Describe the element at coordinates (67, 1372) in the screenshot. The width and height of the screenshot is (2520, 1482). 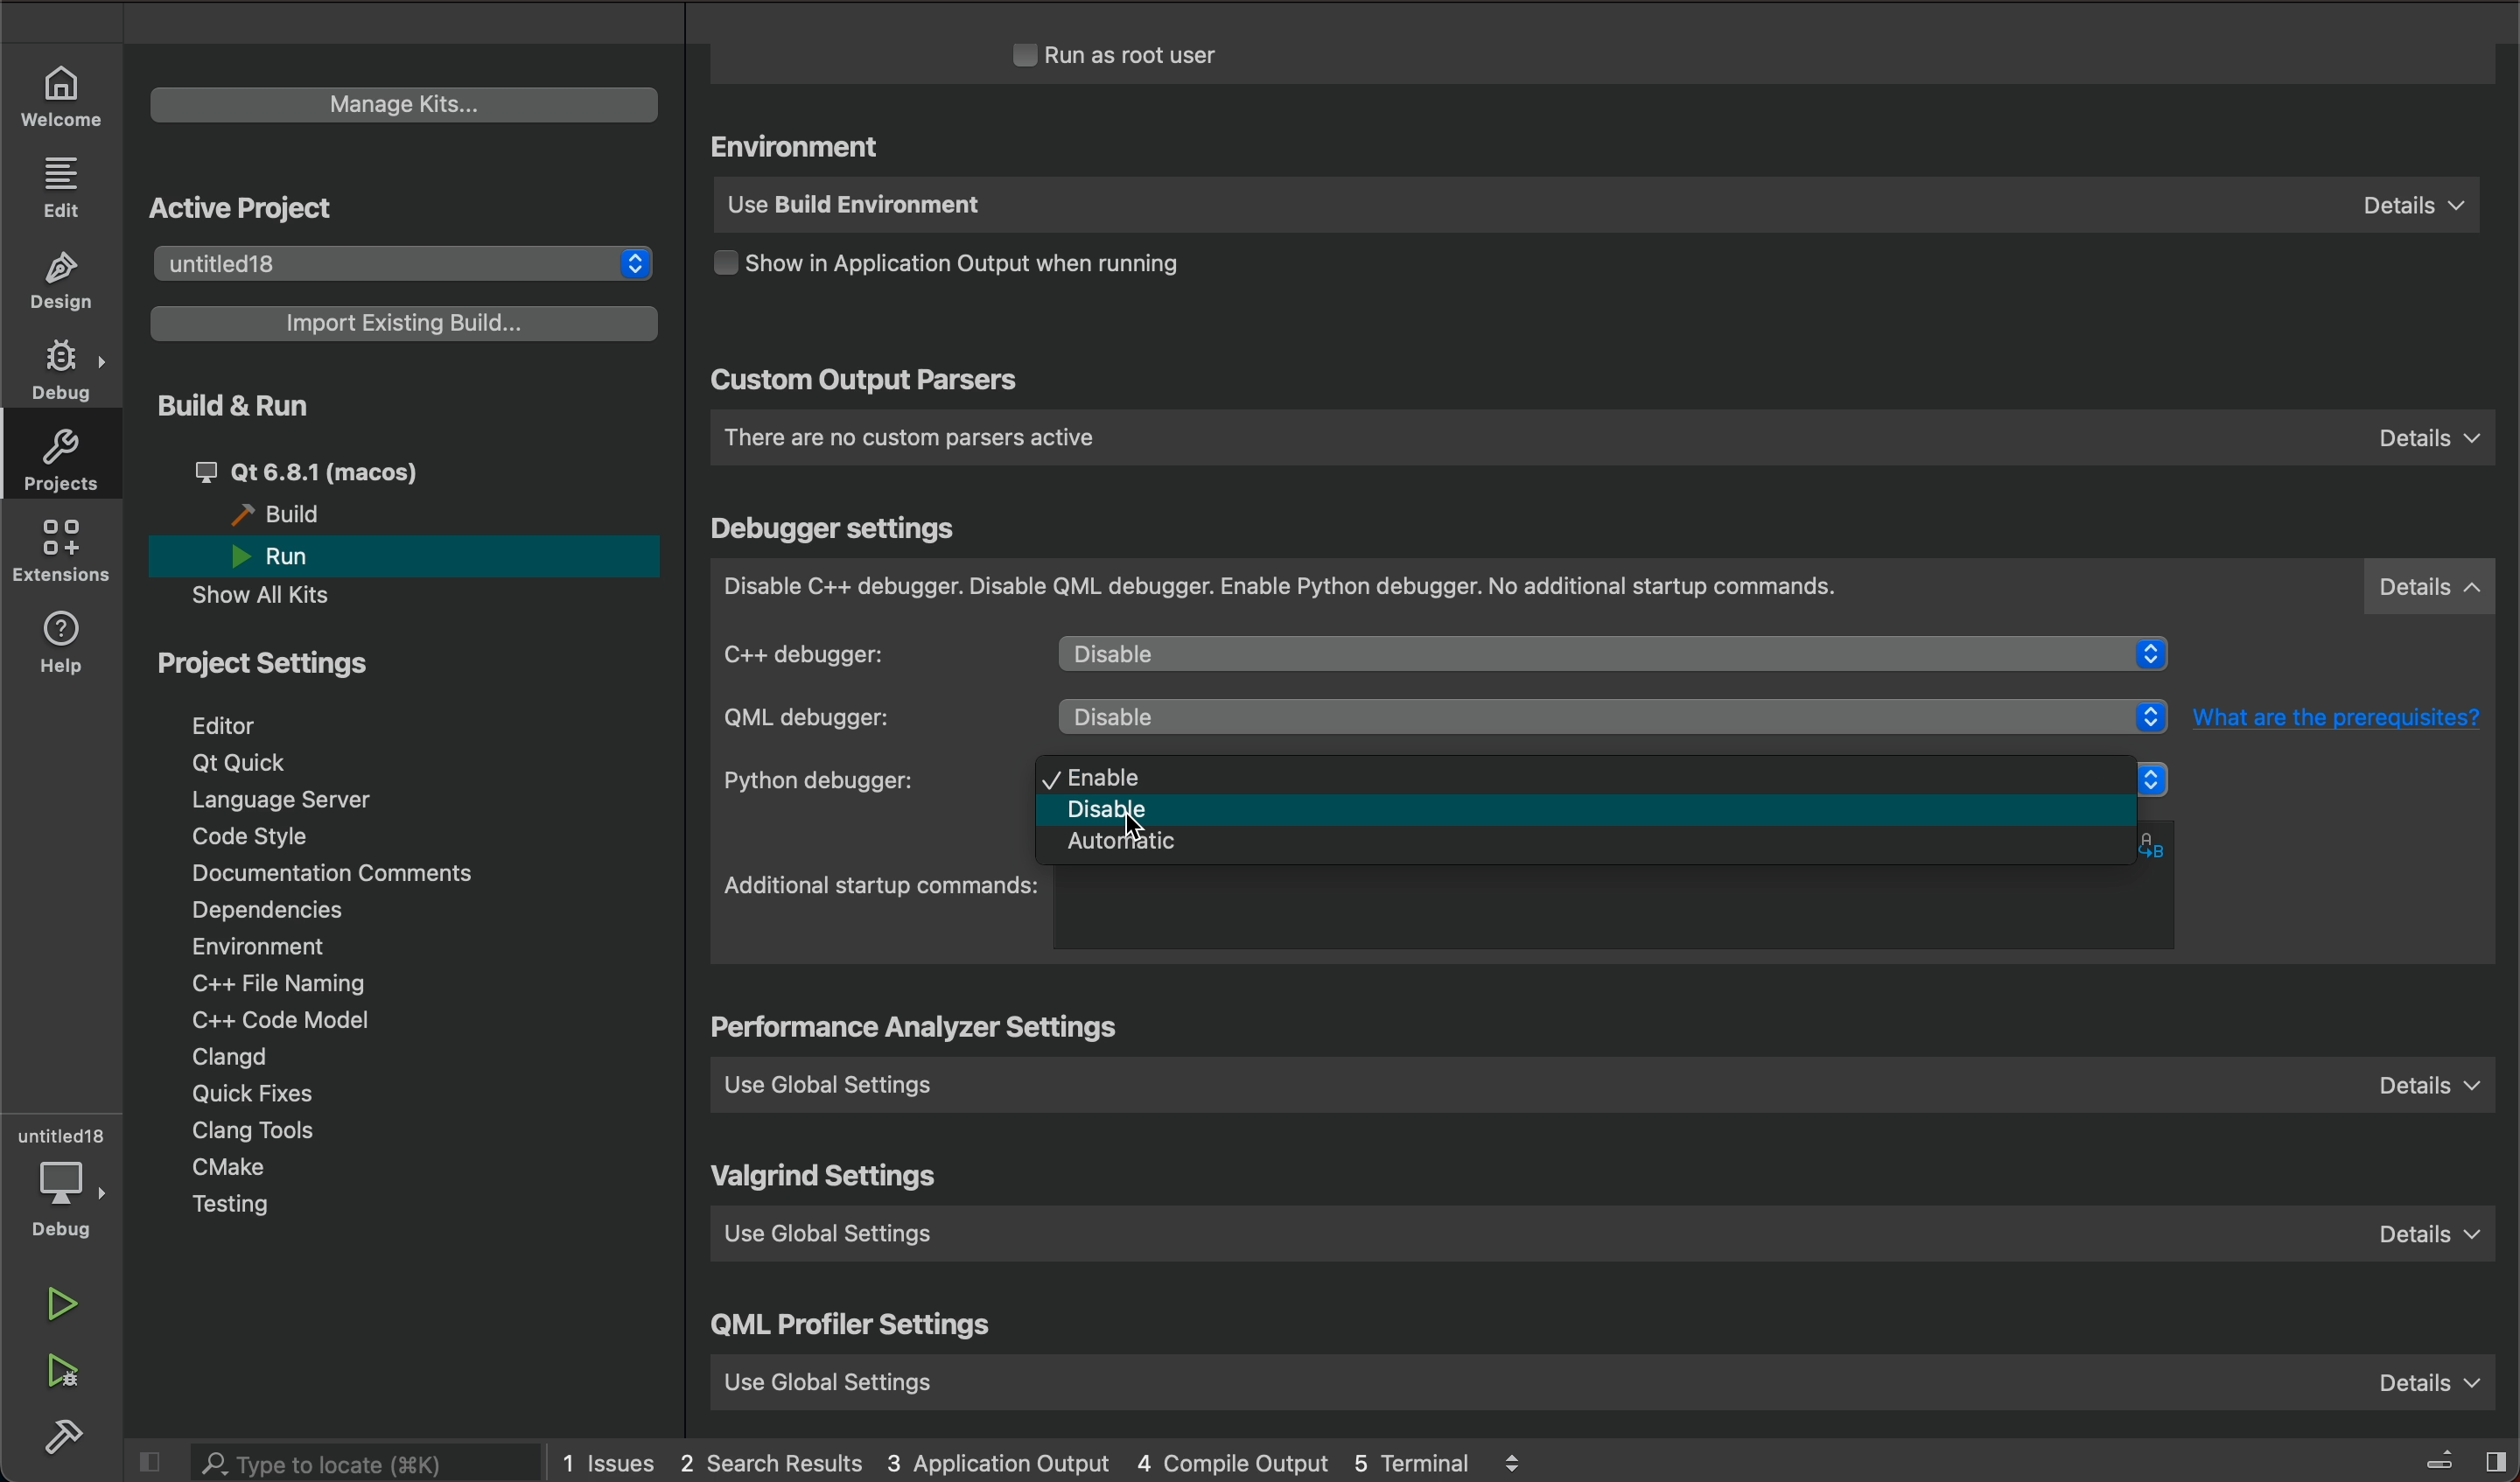
I see `run debug` at that location.